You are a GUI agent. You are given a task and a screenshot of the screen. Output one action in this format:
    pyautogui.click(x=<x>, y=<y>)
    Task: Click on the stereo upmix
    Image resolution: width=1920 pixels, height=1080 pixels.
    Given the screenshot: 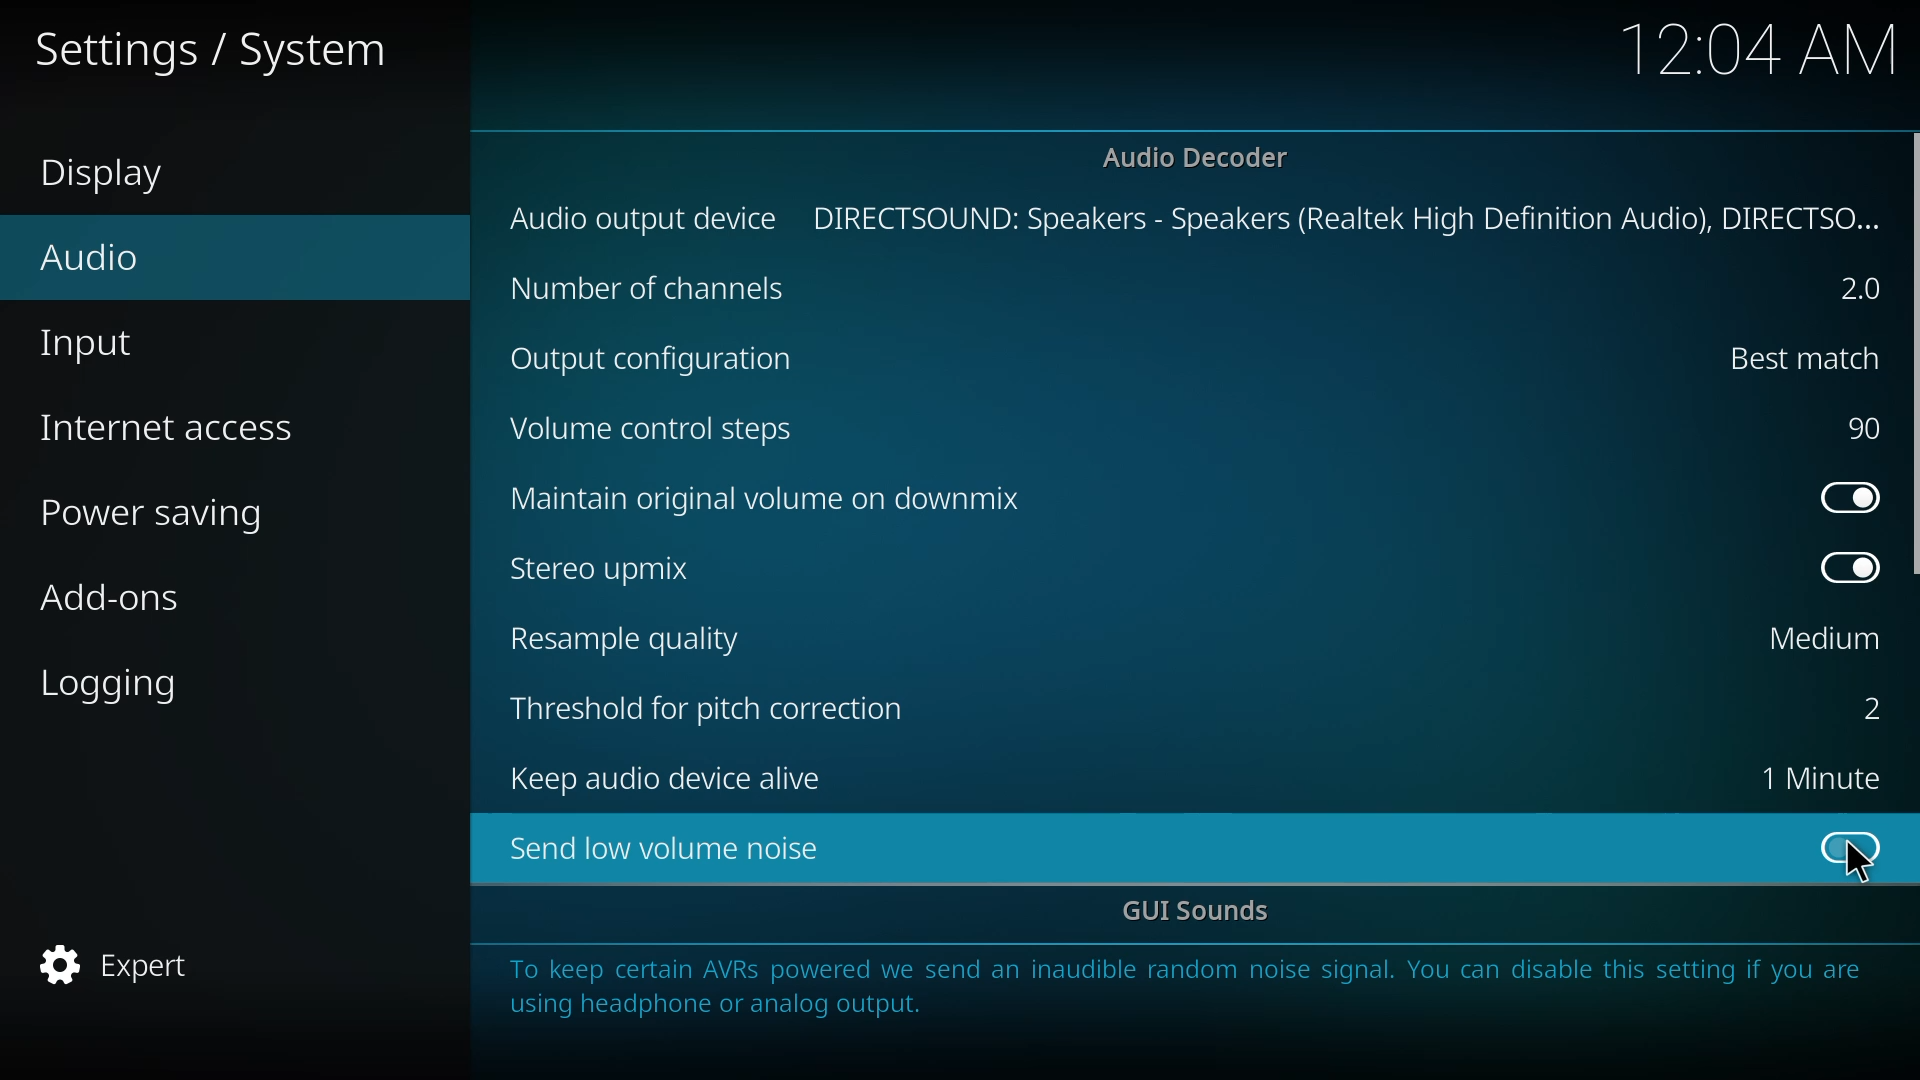 What is the action you would take?
    pyautogui.click(x=615, y=569)
    